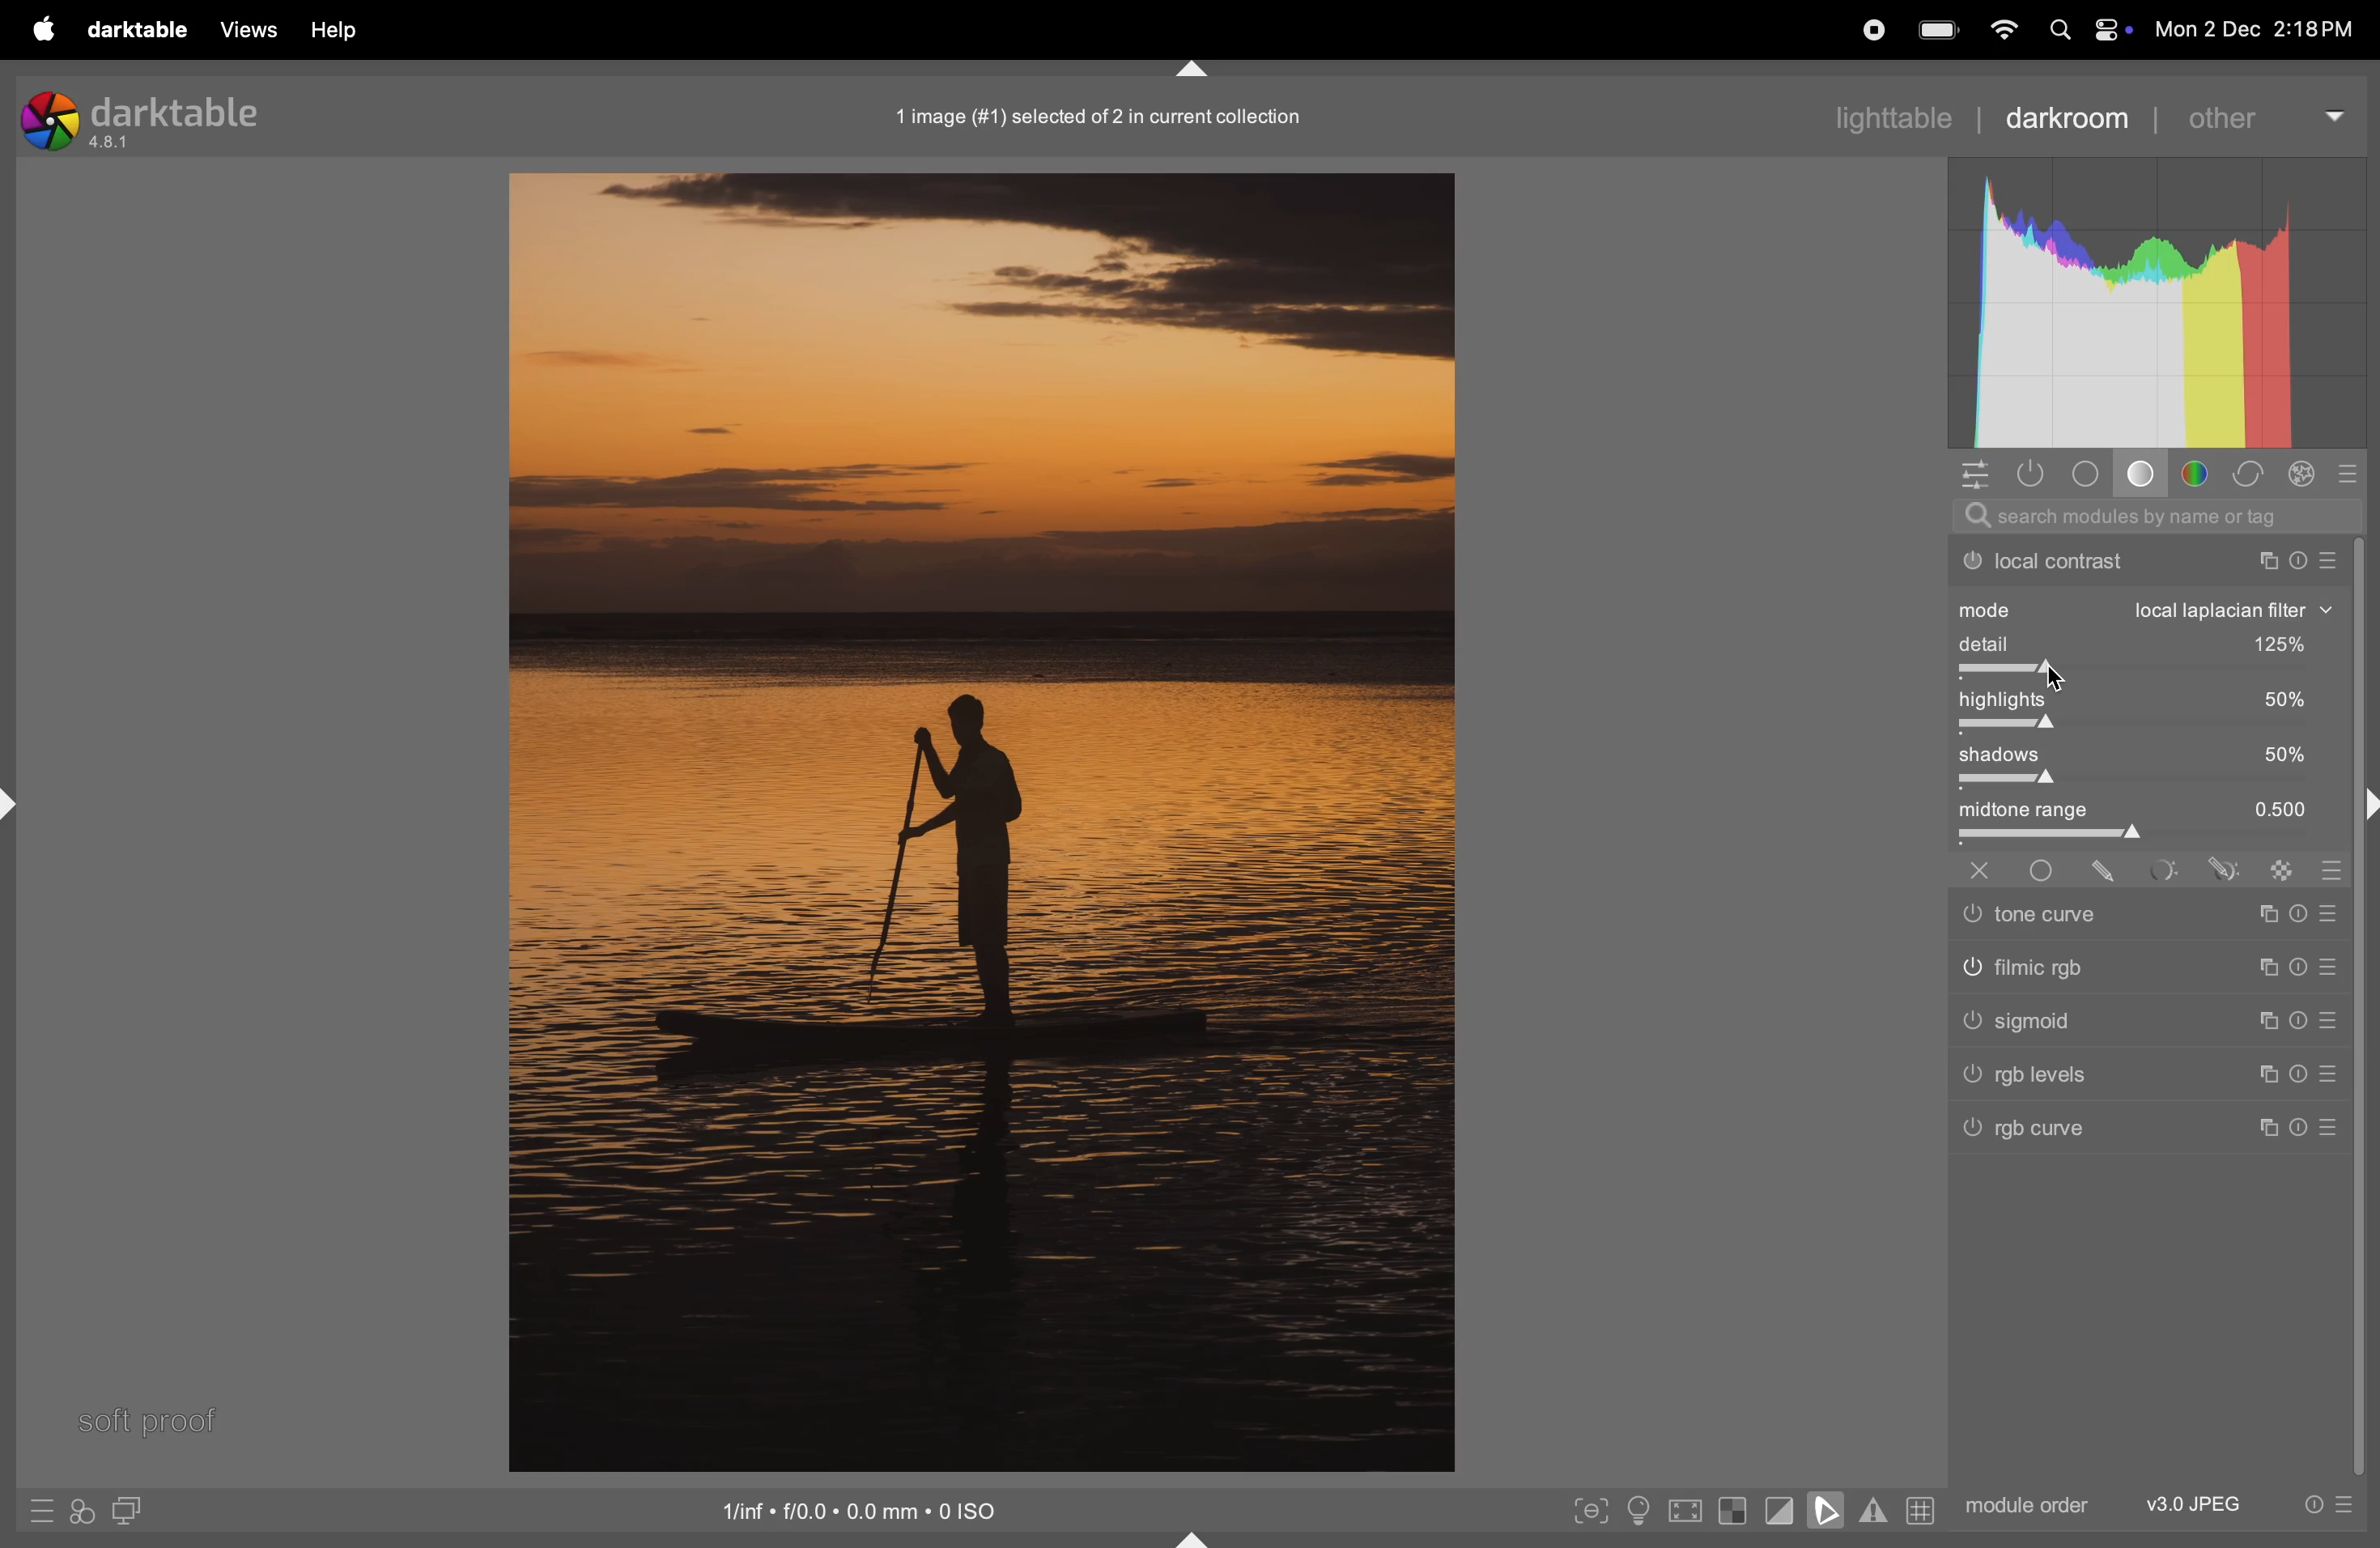 The width and height of the screenshot is (2380, 1548). I want to click on midtone range, so click(2150, 810).